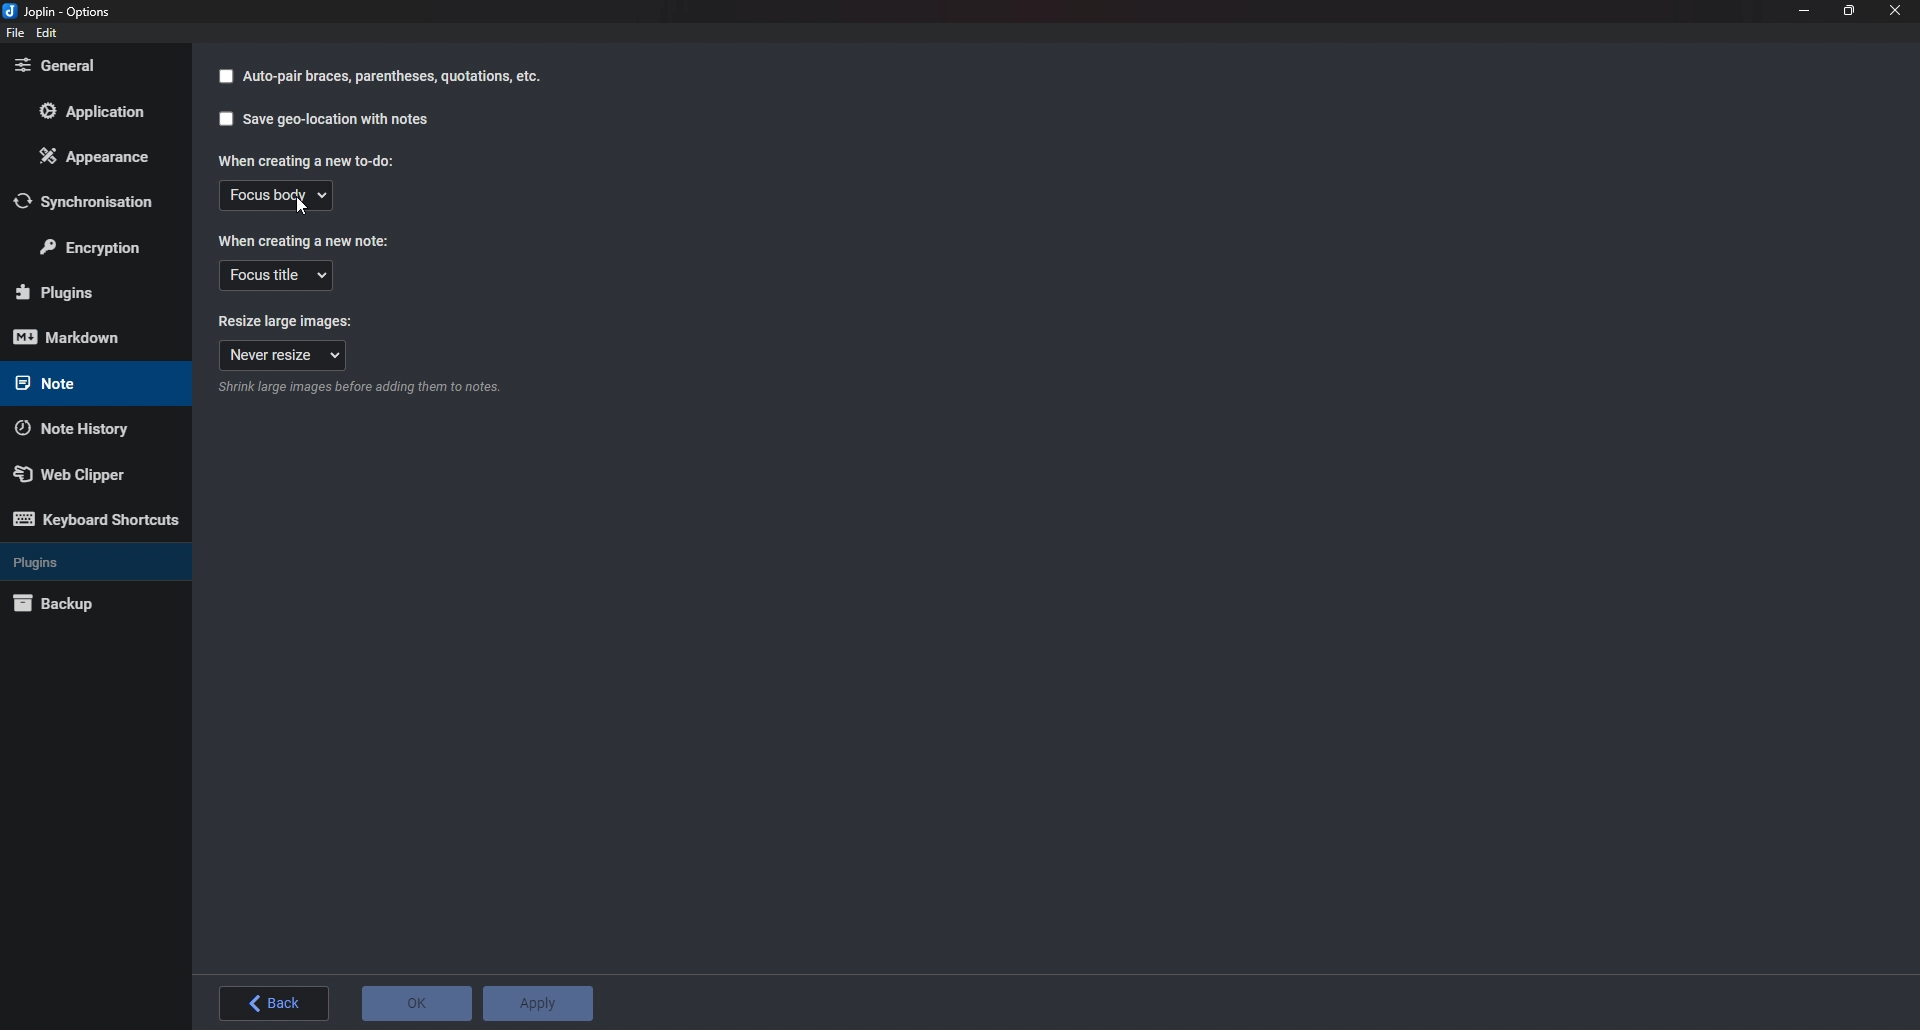 This screenshot has height=1030, width=1920. What do you see at coordinates (96, 520) in the screenshot?
I see `Keyboard shortcuts` at bounding box center [96, 520].